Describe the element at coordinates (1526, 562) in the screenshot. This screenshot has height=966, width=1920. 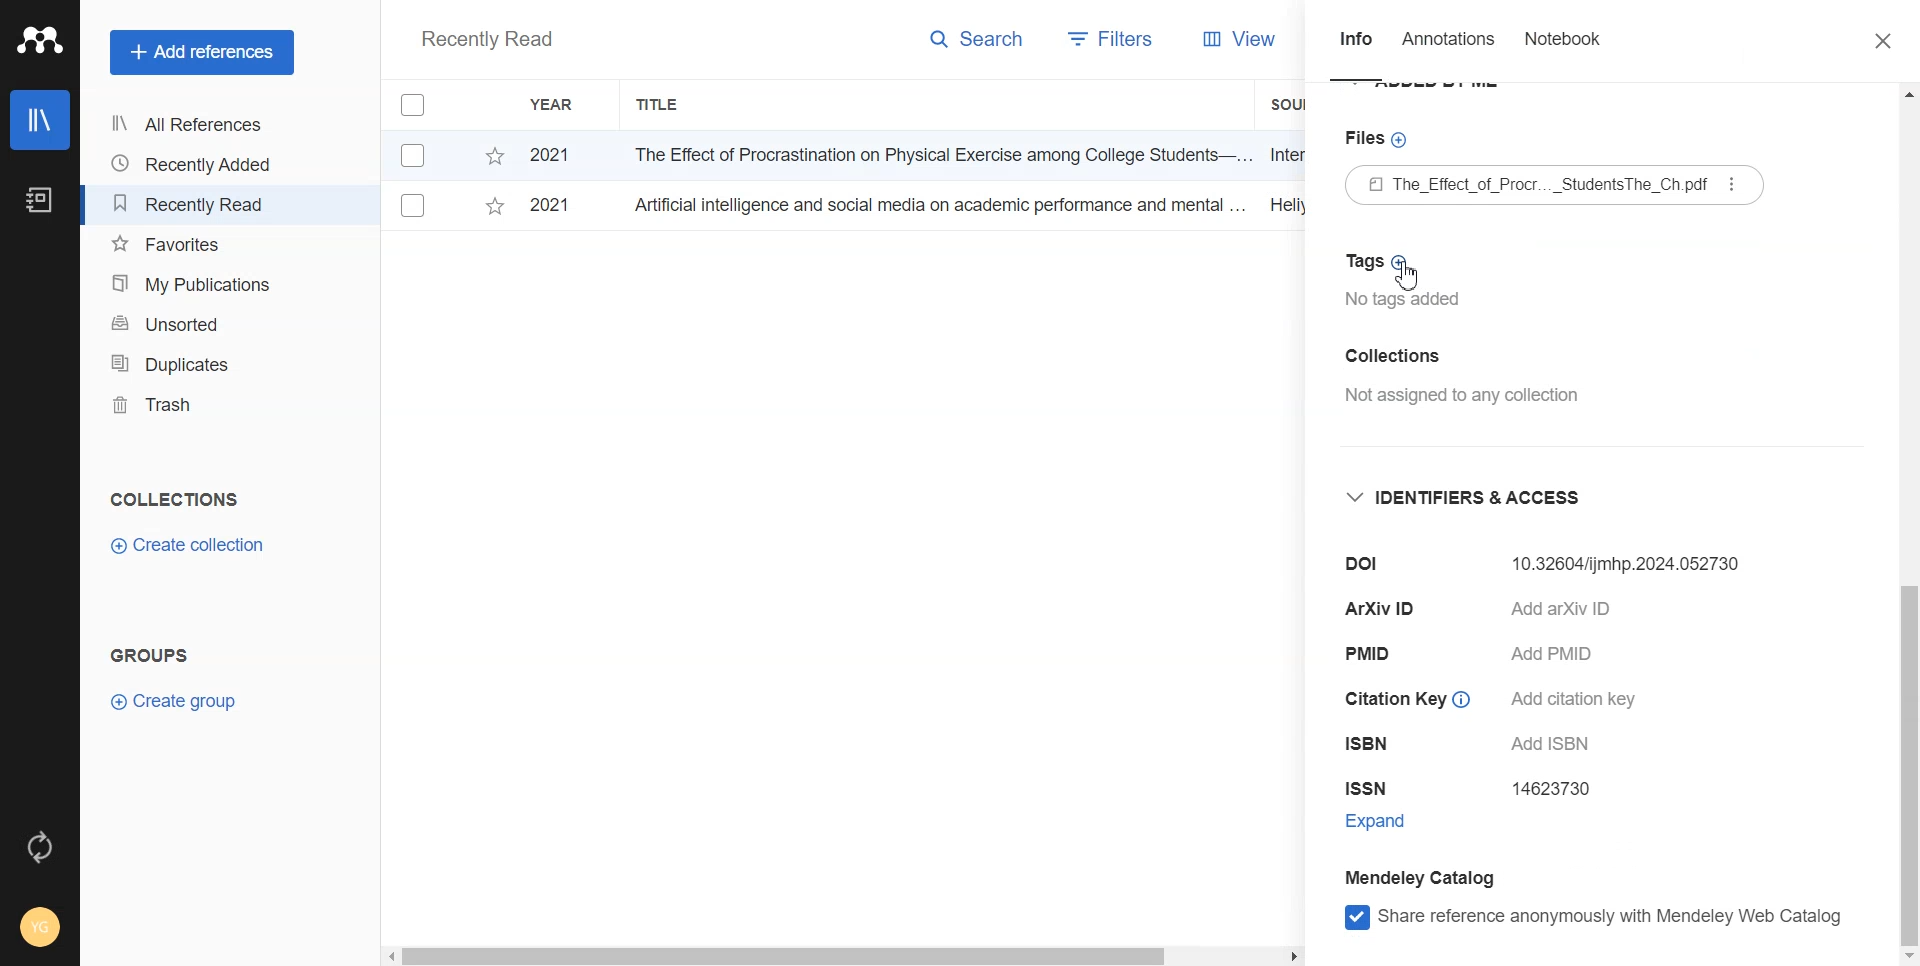
I see `Dol 10.32604/ijmhp.2024.052730` at that location.